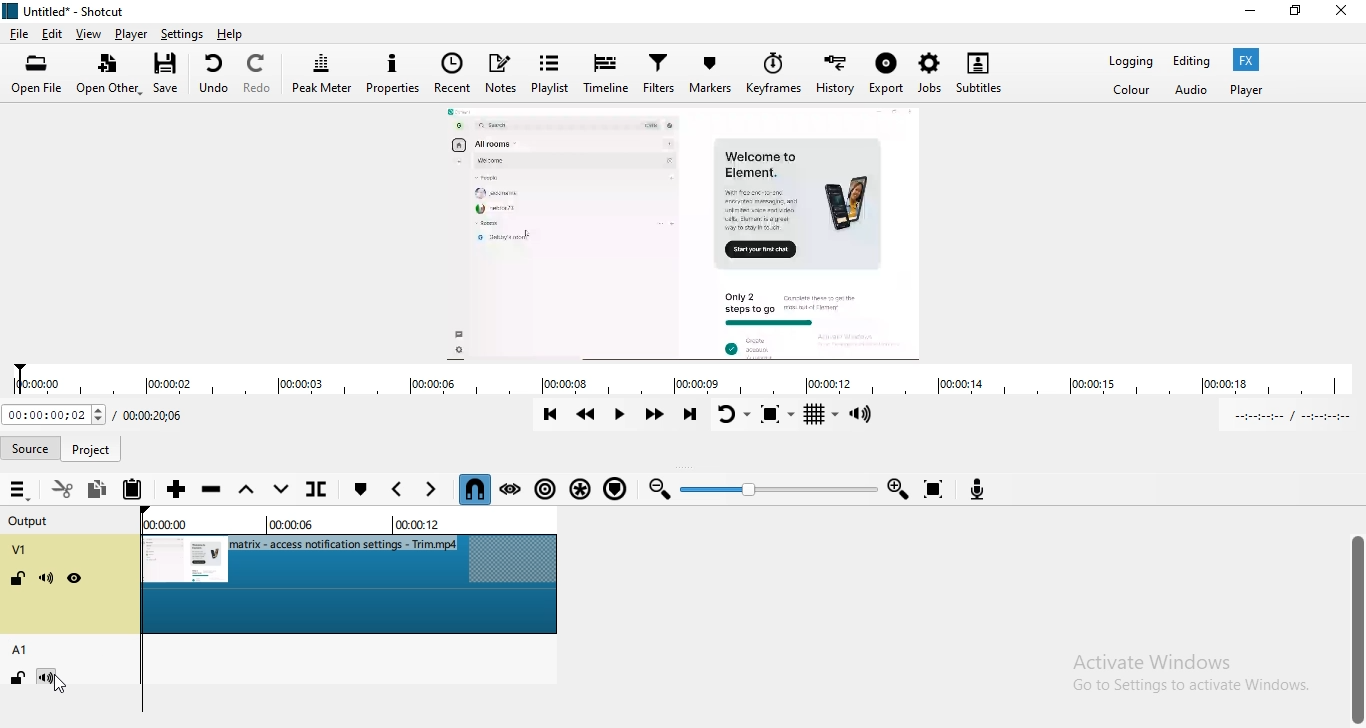 The image size is (1366, 728). I want to click on help, so click(235, 35).